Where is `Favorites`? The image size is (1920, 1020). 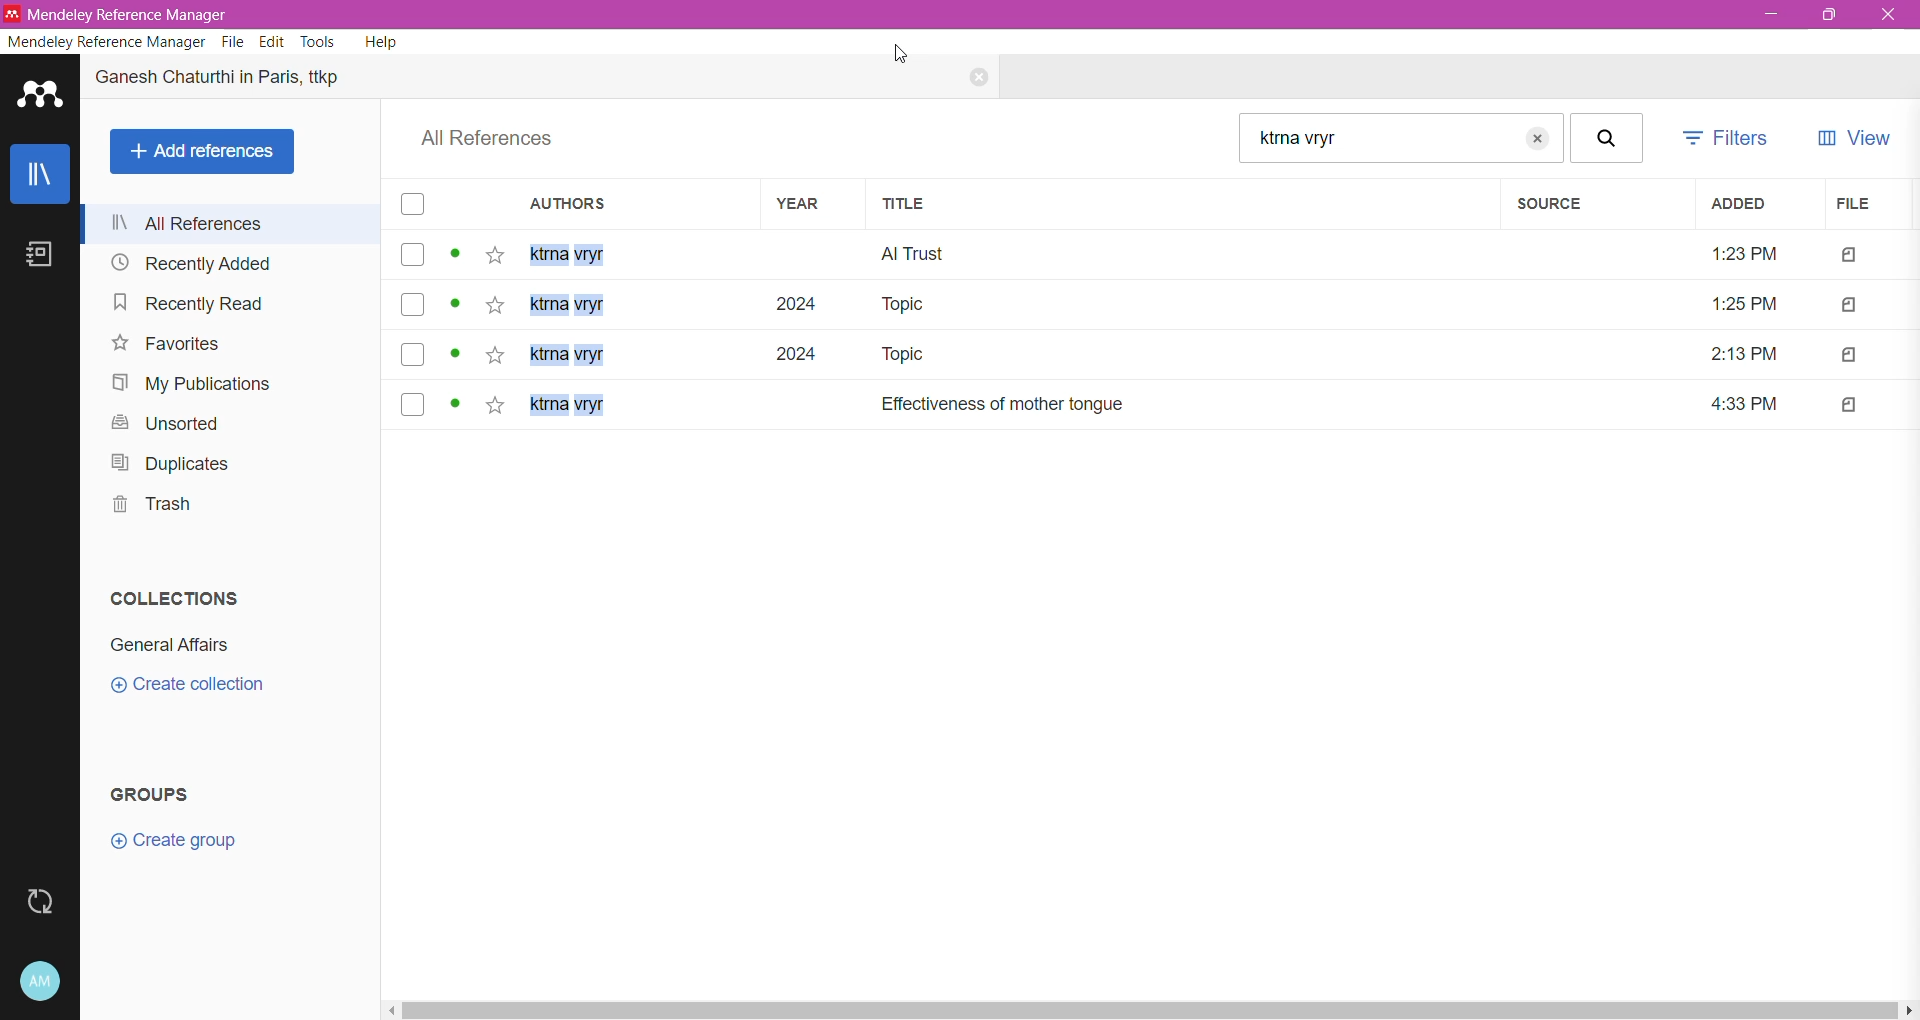 Favorites is located at coordinates (166, 344).